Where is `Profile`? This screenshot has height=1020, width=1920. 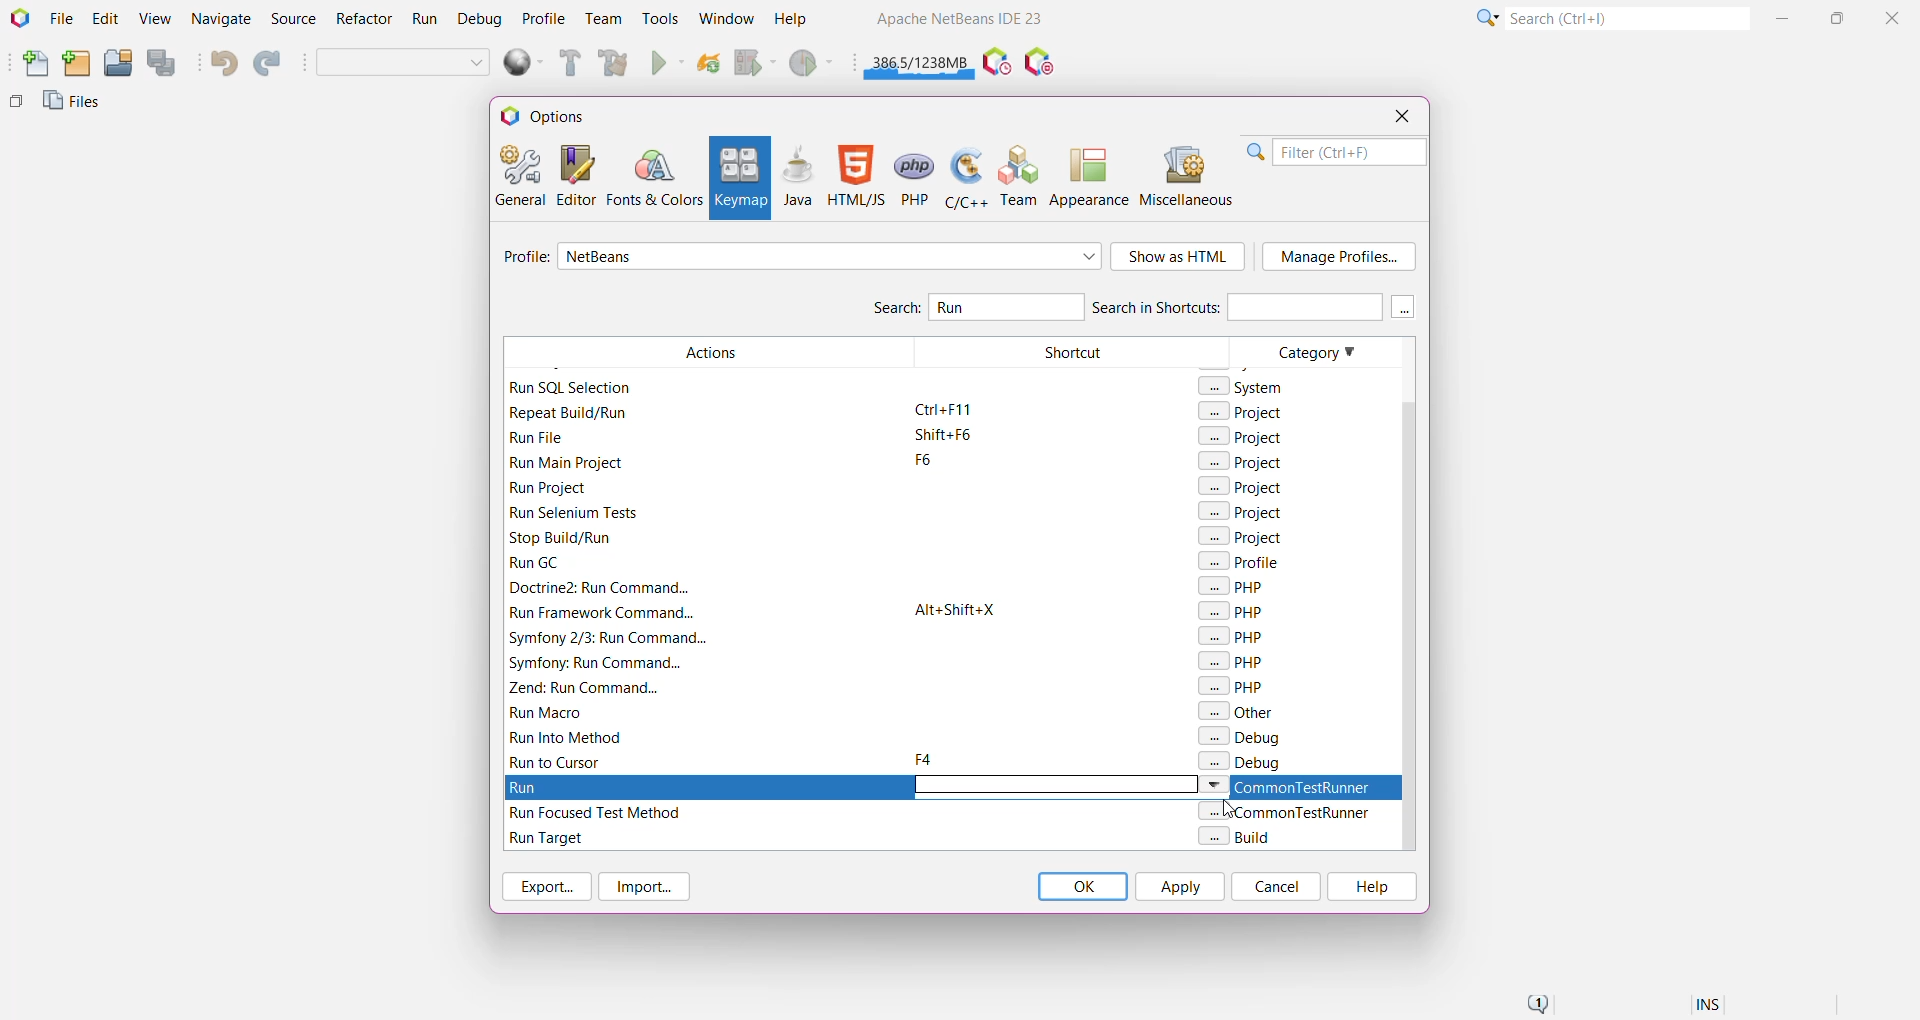
Profile is located at coordinates (544, 18).